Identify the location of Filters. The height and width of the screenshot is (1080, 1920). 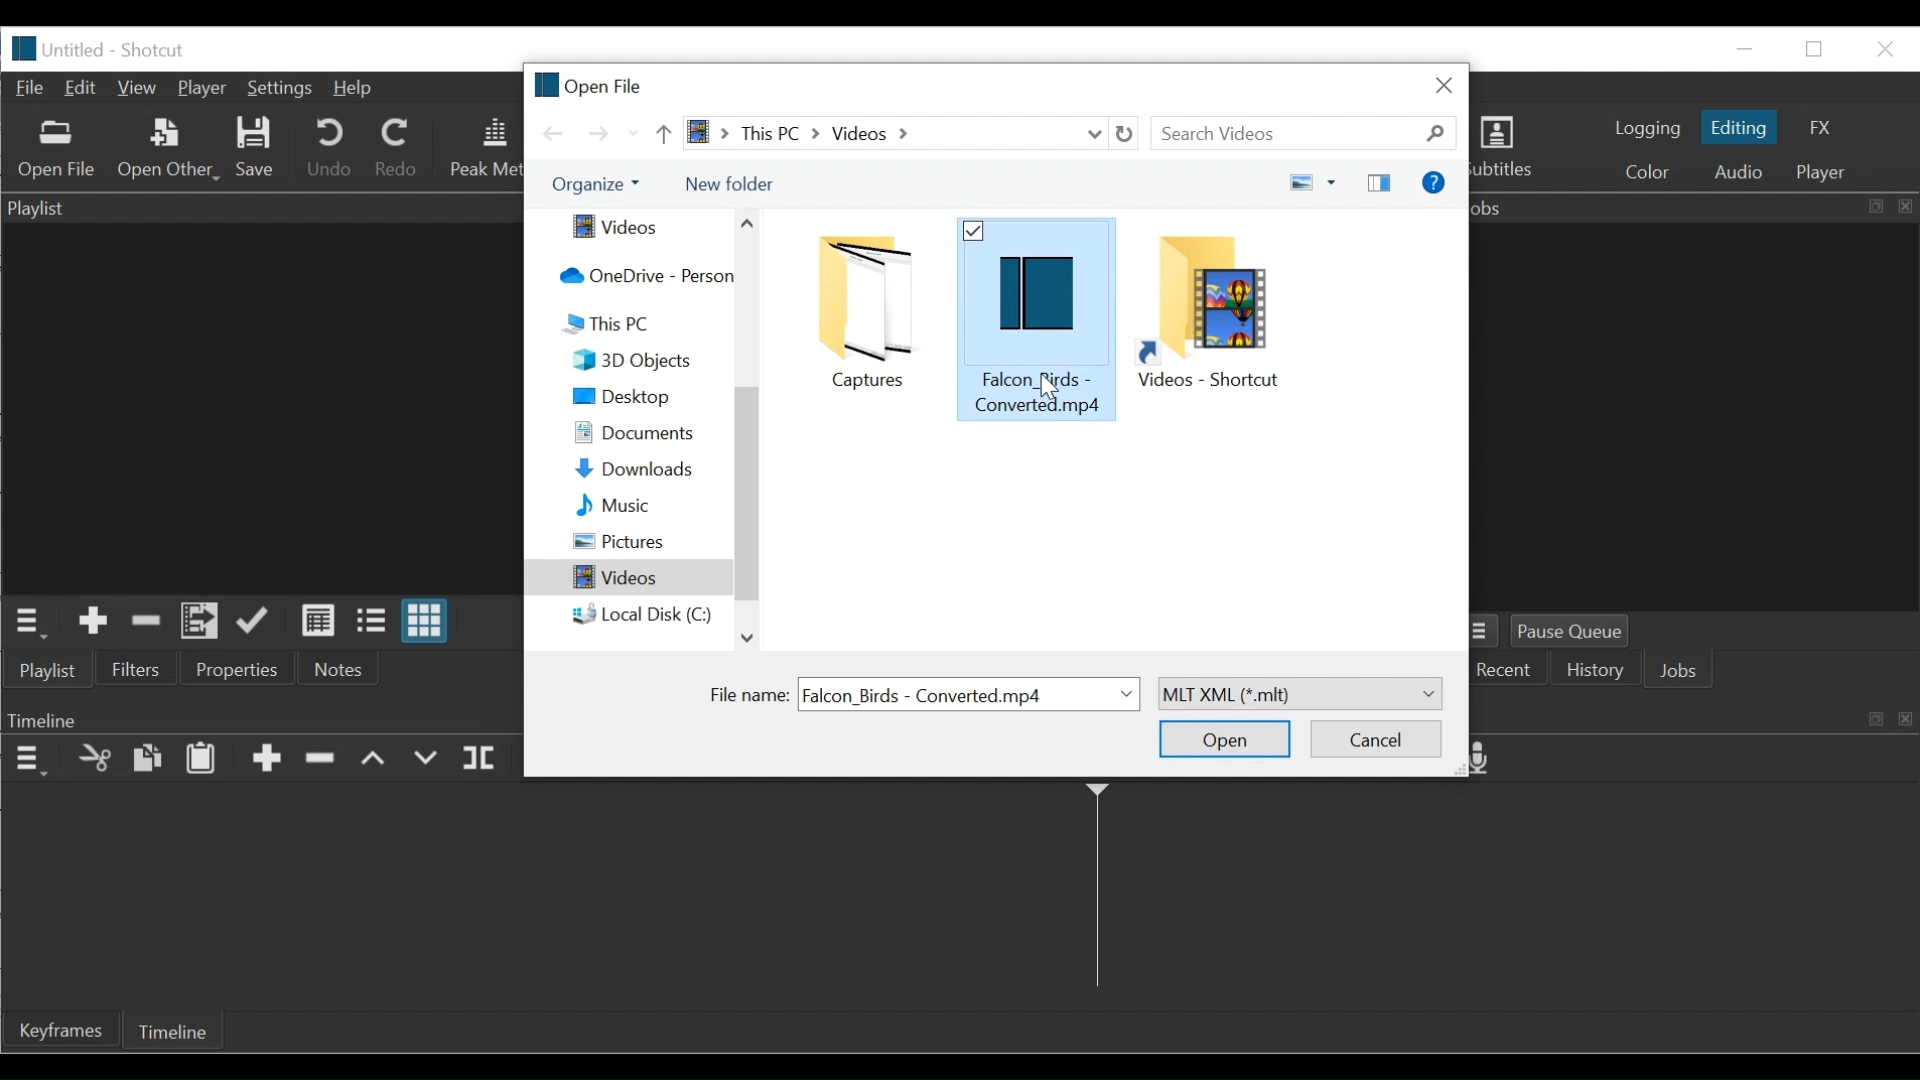
(135, 667).